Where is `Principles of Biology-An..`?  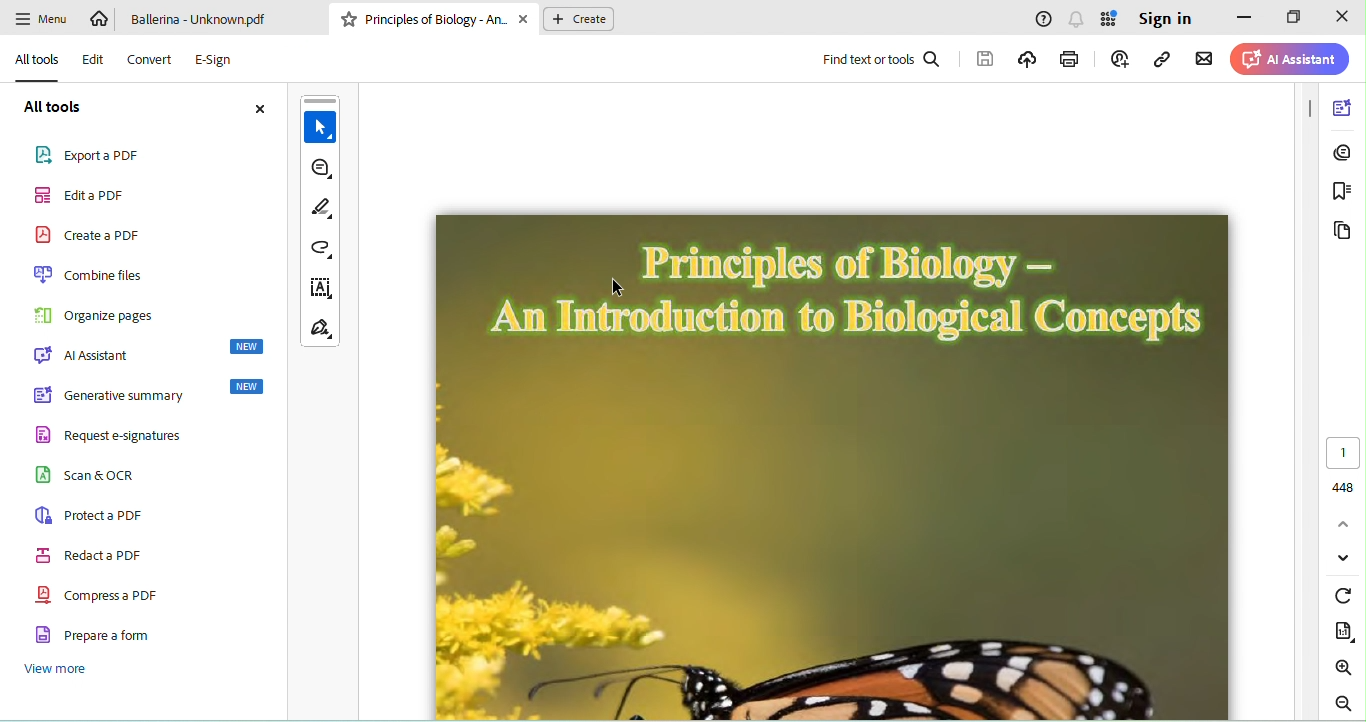
Principles of Biology-An.. is located at coordinates (438, 17).